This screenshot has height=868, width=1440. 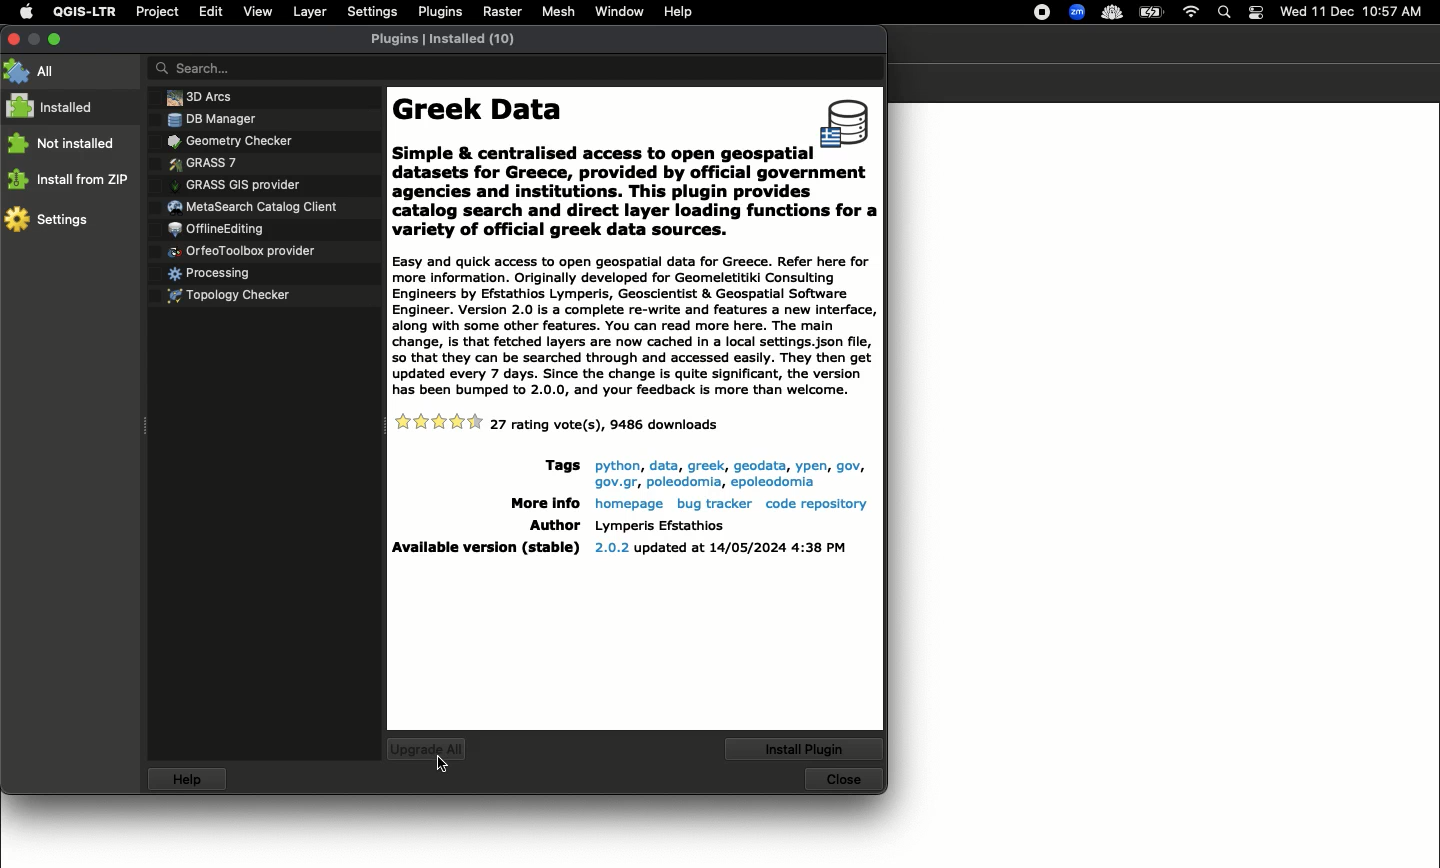 I want to click on QGIS, so click(x=84, y=12).